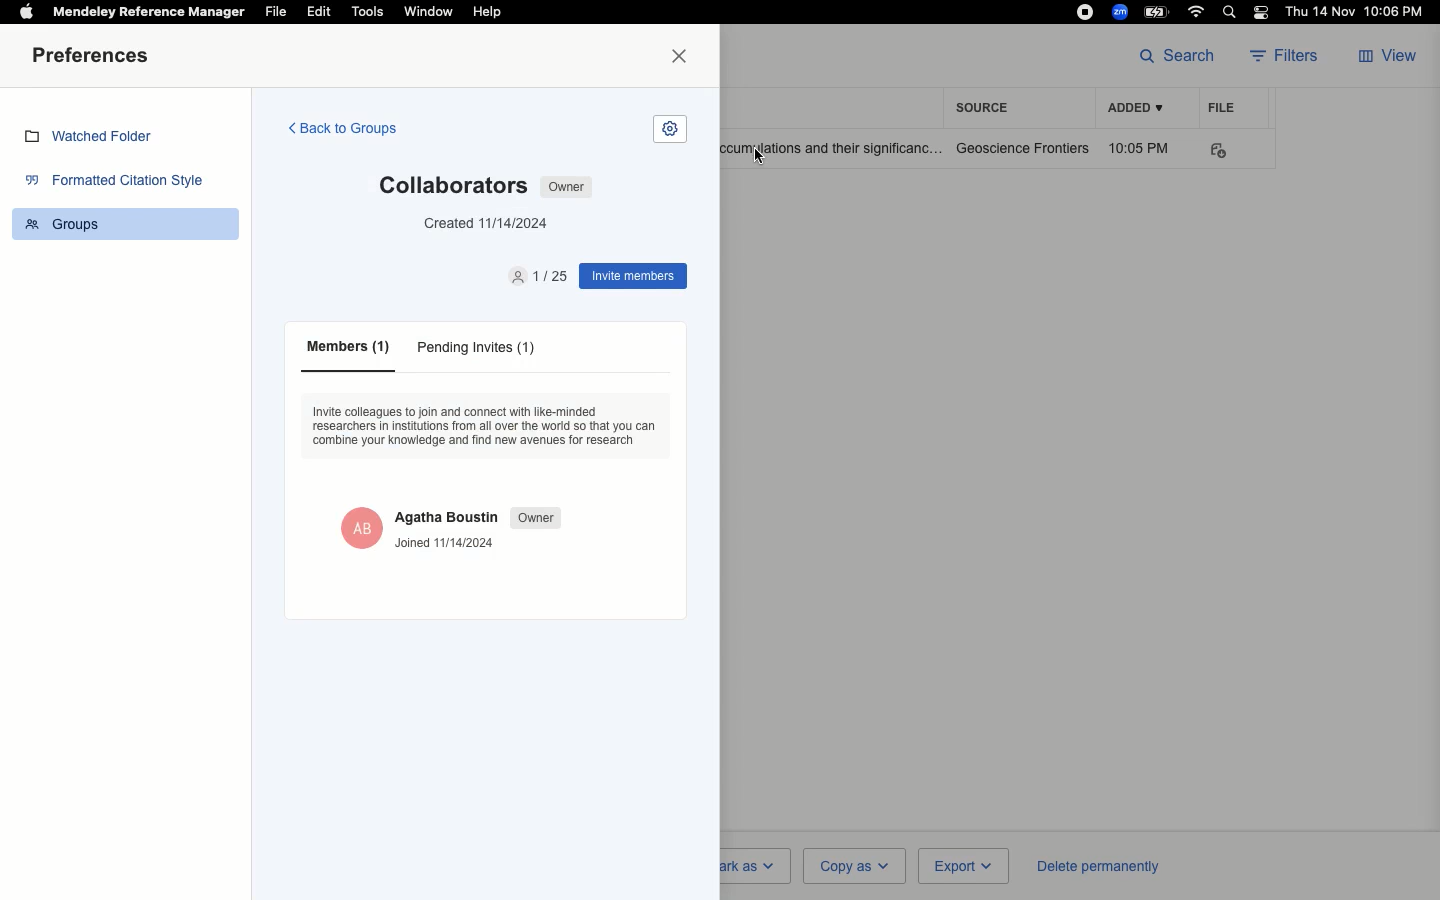 The image size is (1440, 900). I want to click on Edit, so click(319, 11).